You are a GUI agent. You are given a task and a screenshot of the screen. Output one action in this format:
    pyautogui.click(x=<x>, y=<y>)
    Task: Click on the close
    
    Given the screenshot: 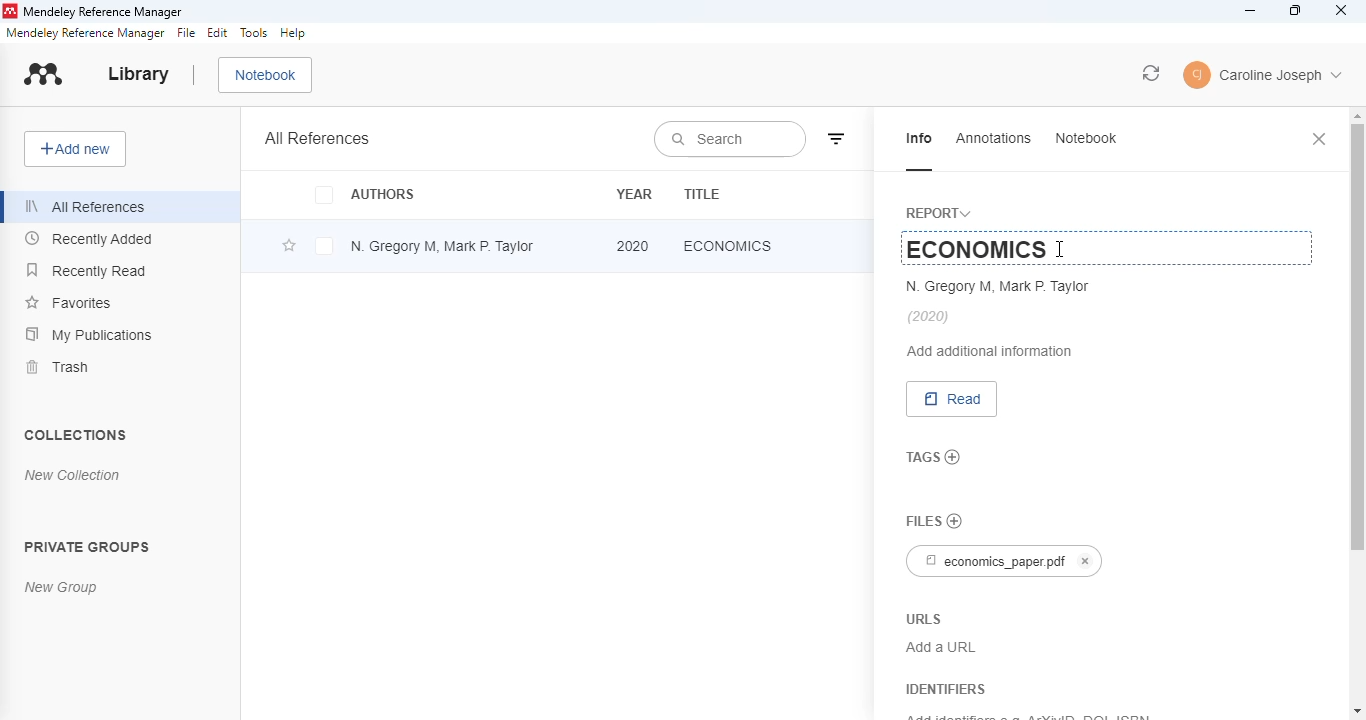 What is the action you would take?
    pyautogui.click(x=1341, y=10)
    